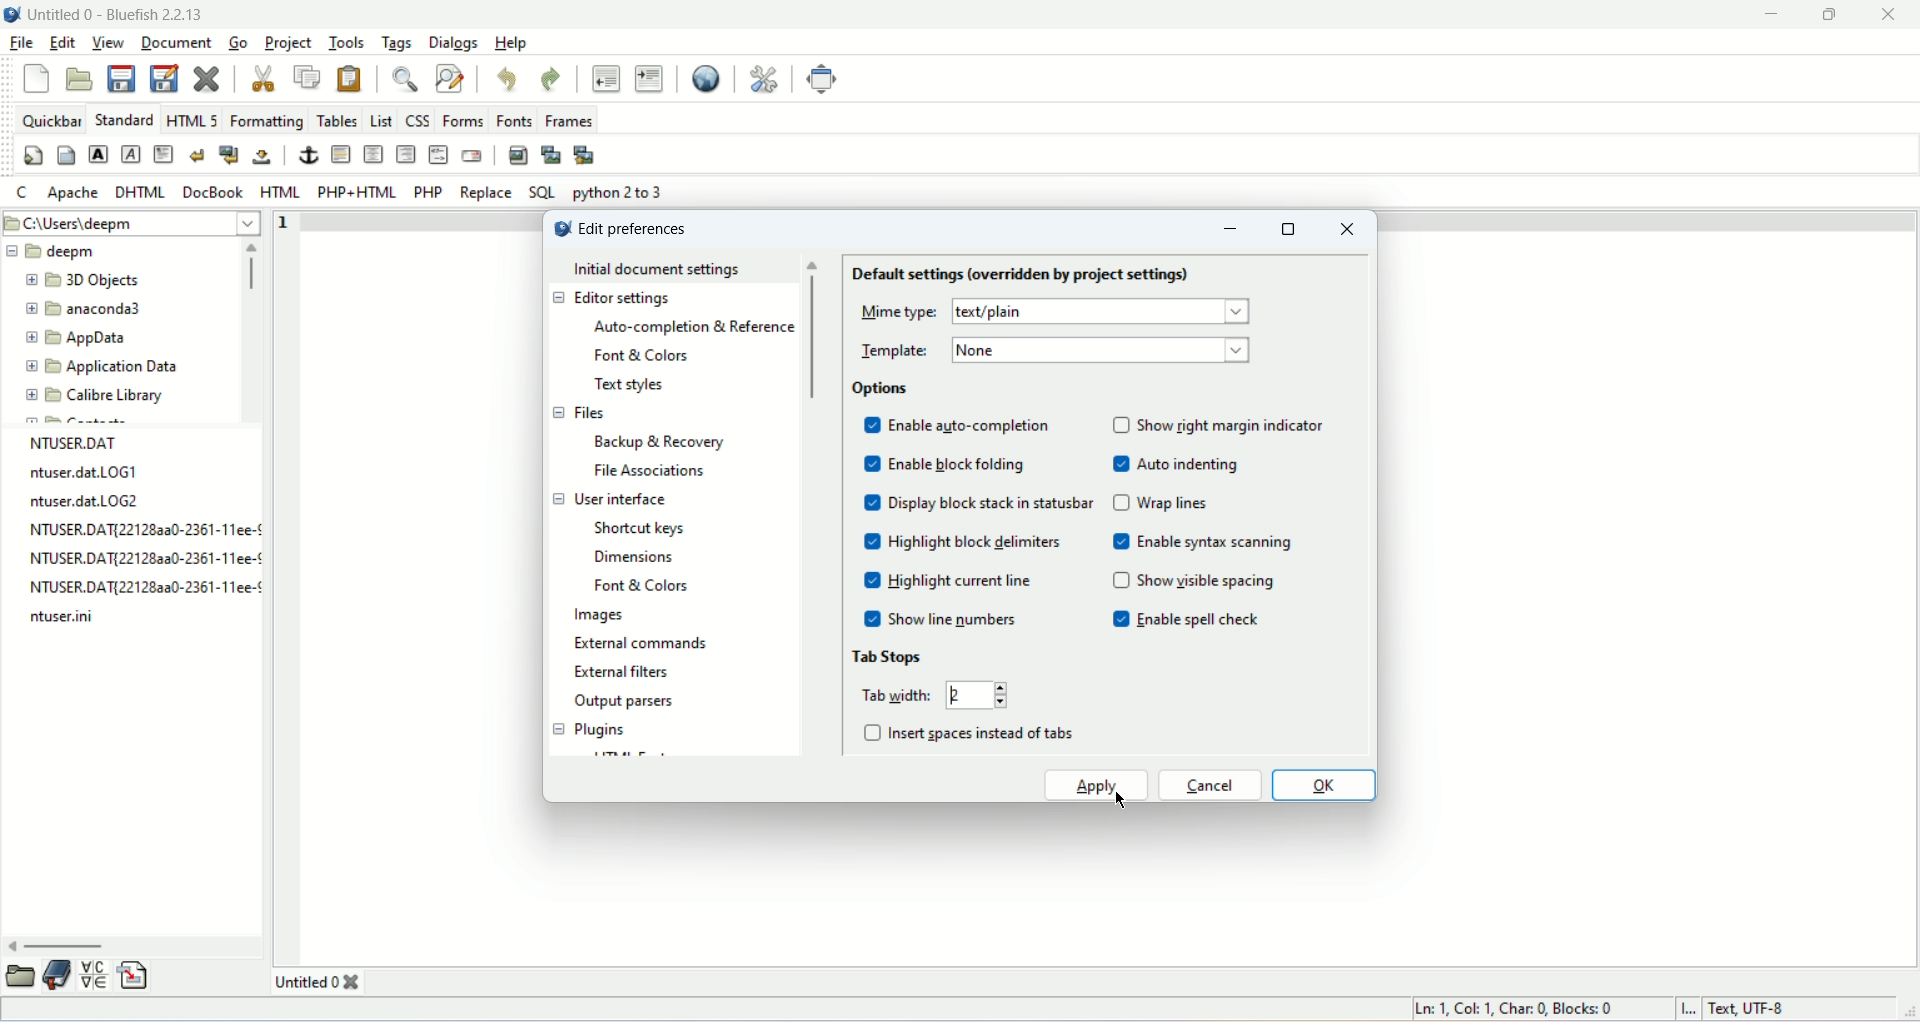  I want to click on close current file, so click(208, 76).